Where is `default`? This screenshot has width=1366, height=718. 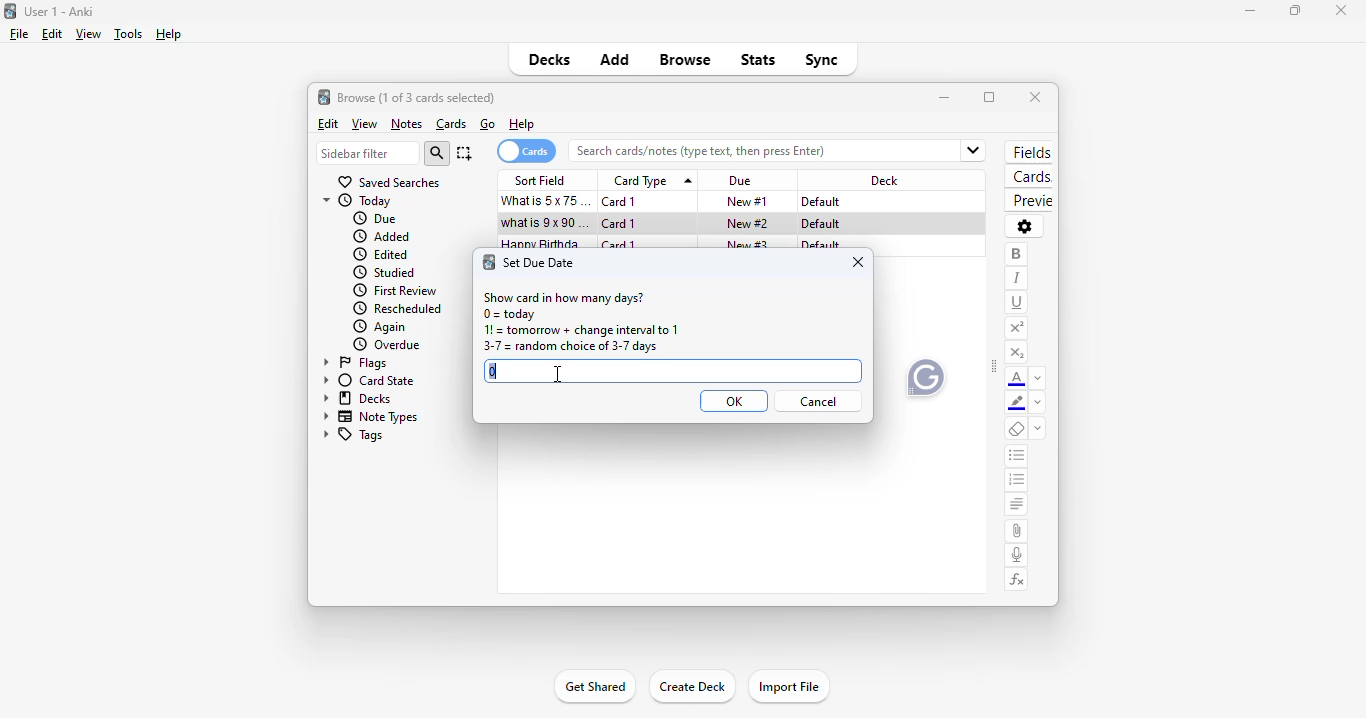
default is located at coordinates (820, 223).